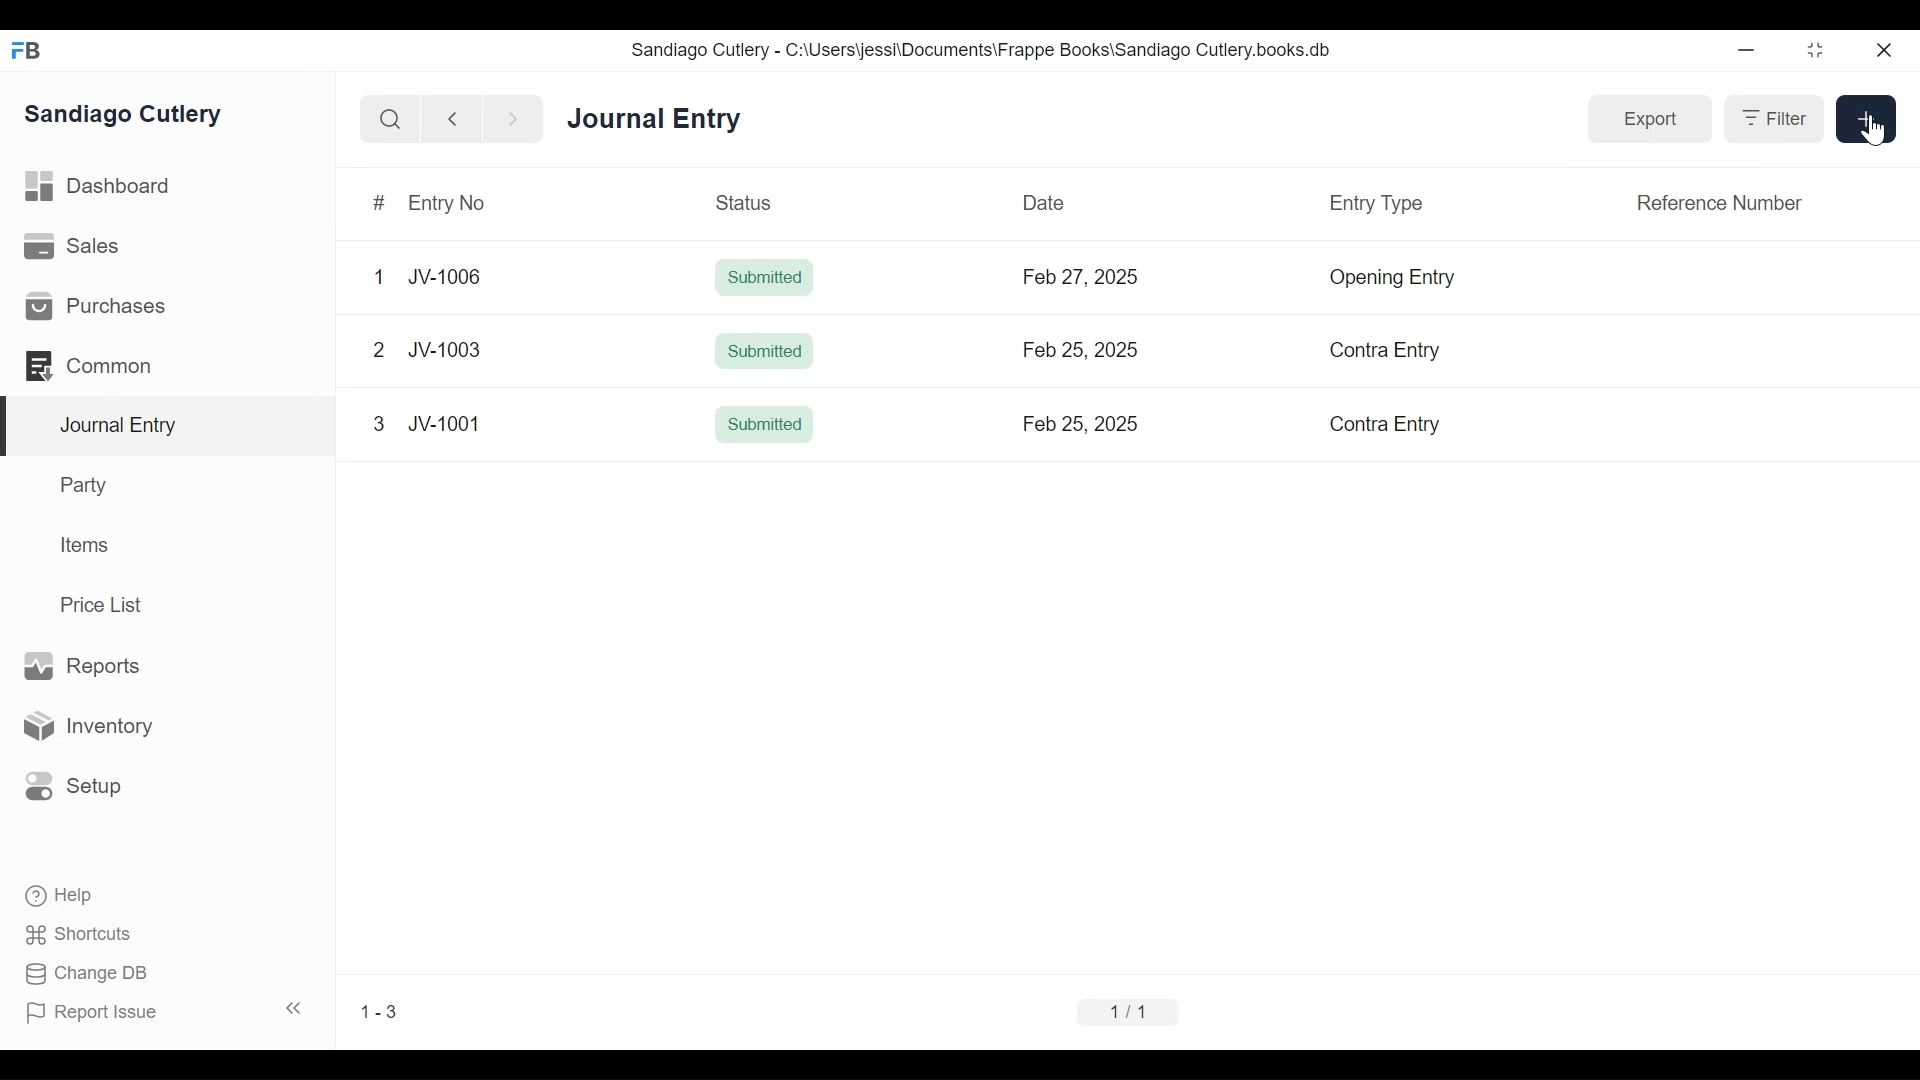 The image size is (1920, 1080). What do you see at coordinates (378, 202) in the screenshot?
I see `#` at bounding box center [378, 202].